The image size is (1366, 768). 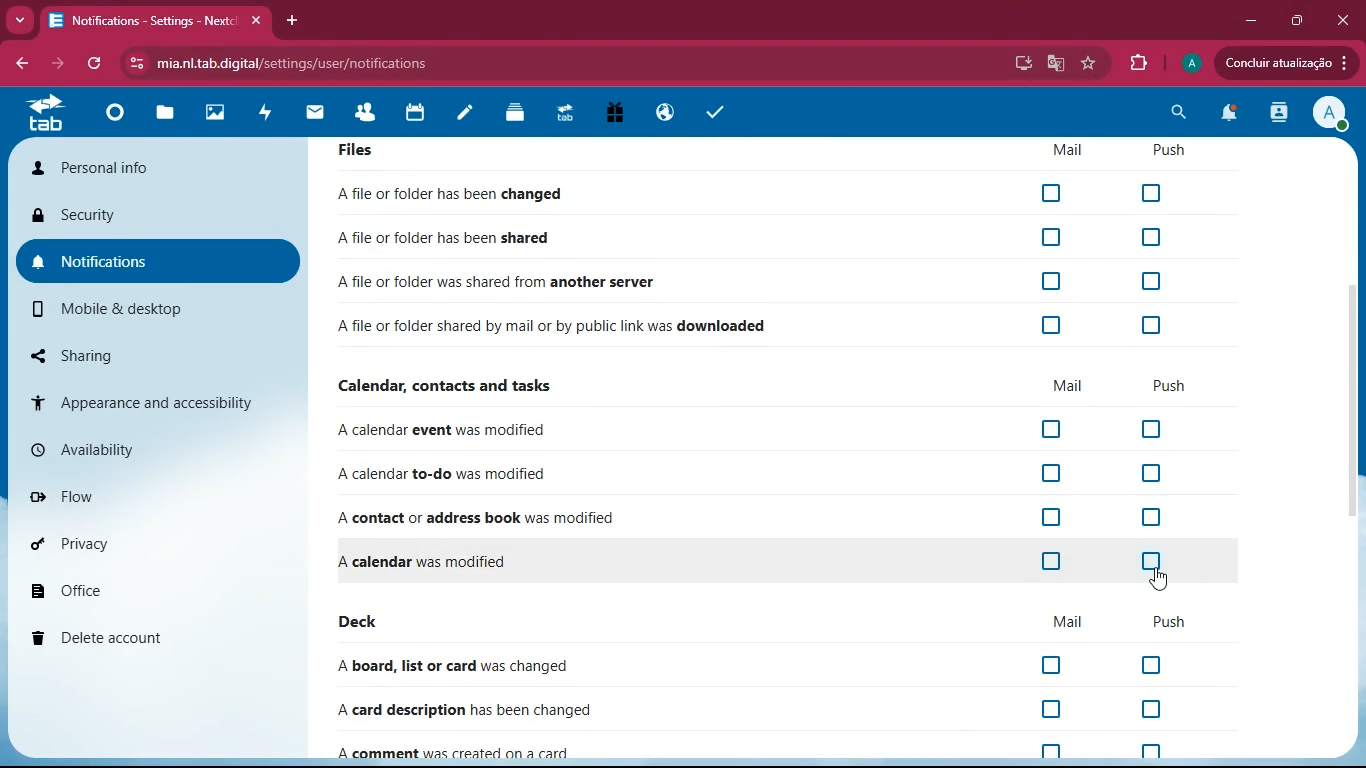 What do you see at coordinates (473, 708) in the screenshot?
I see `card description` at bounding box center [473, 708].